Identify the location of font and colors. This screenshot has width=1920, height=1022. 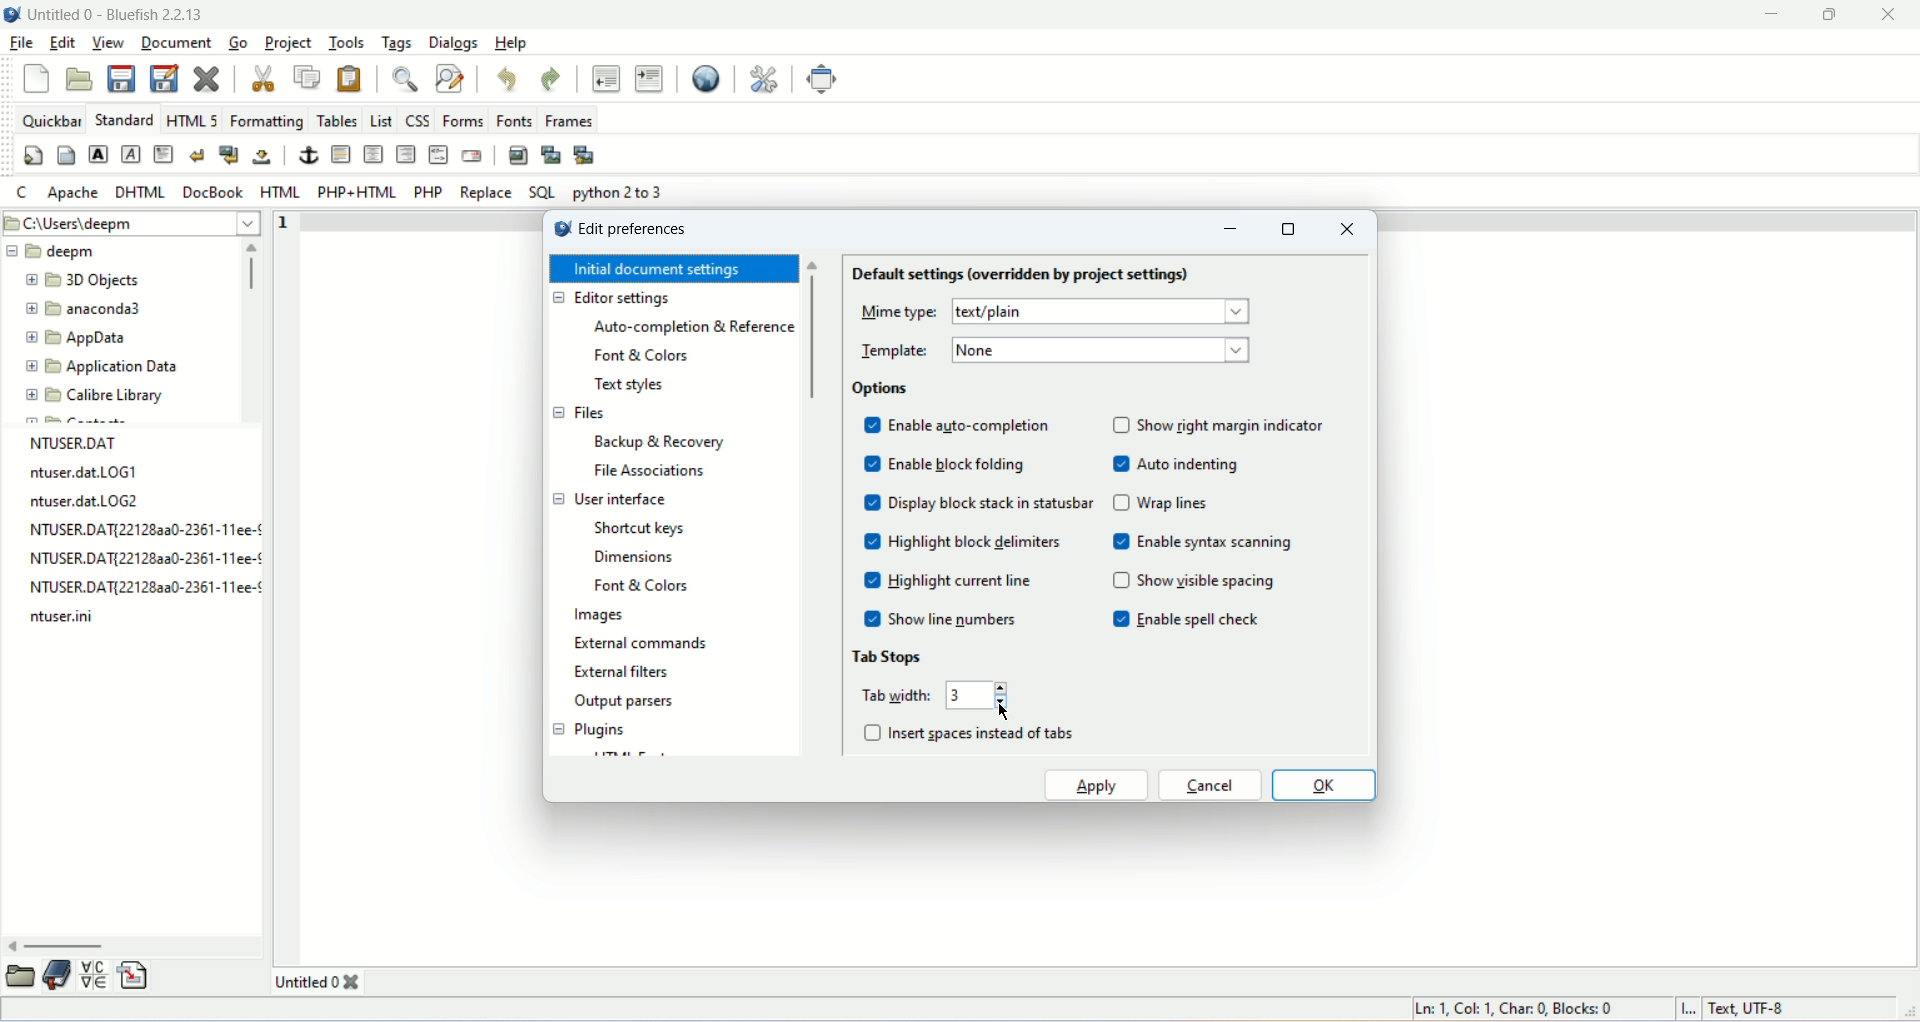
(643, 588).